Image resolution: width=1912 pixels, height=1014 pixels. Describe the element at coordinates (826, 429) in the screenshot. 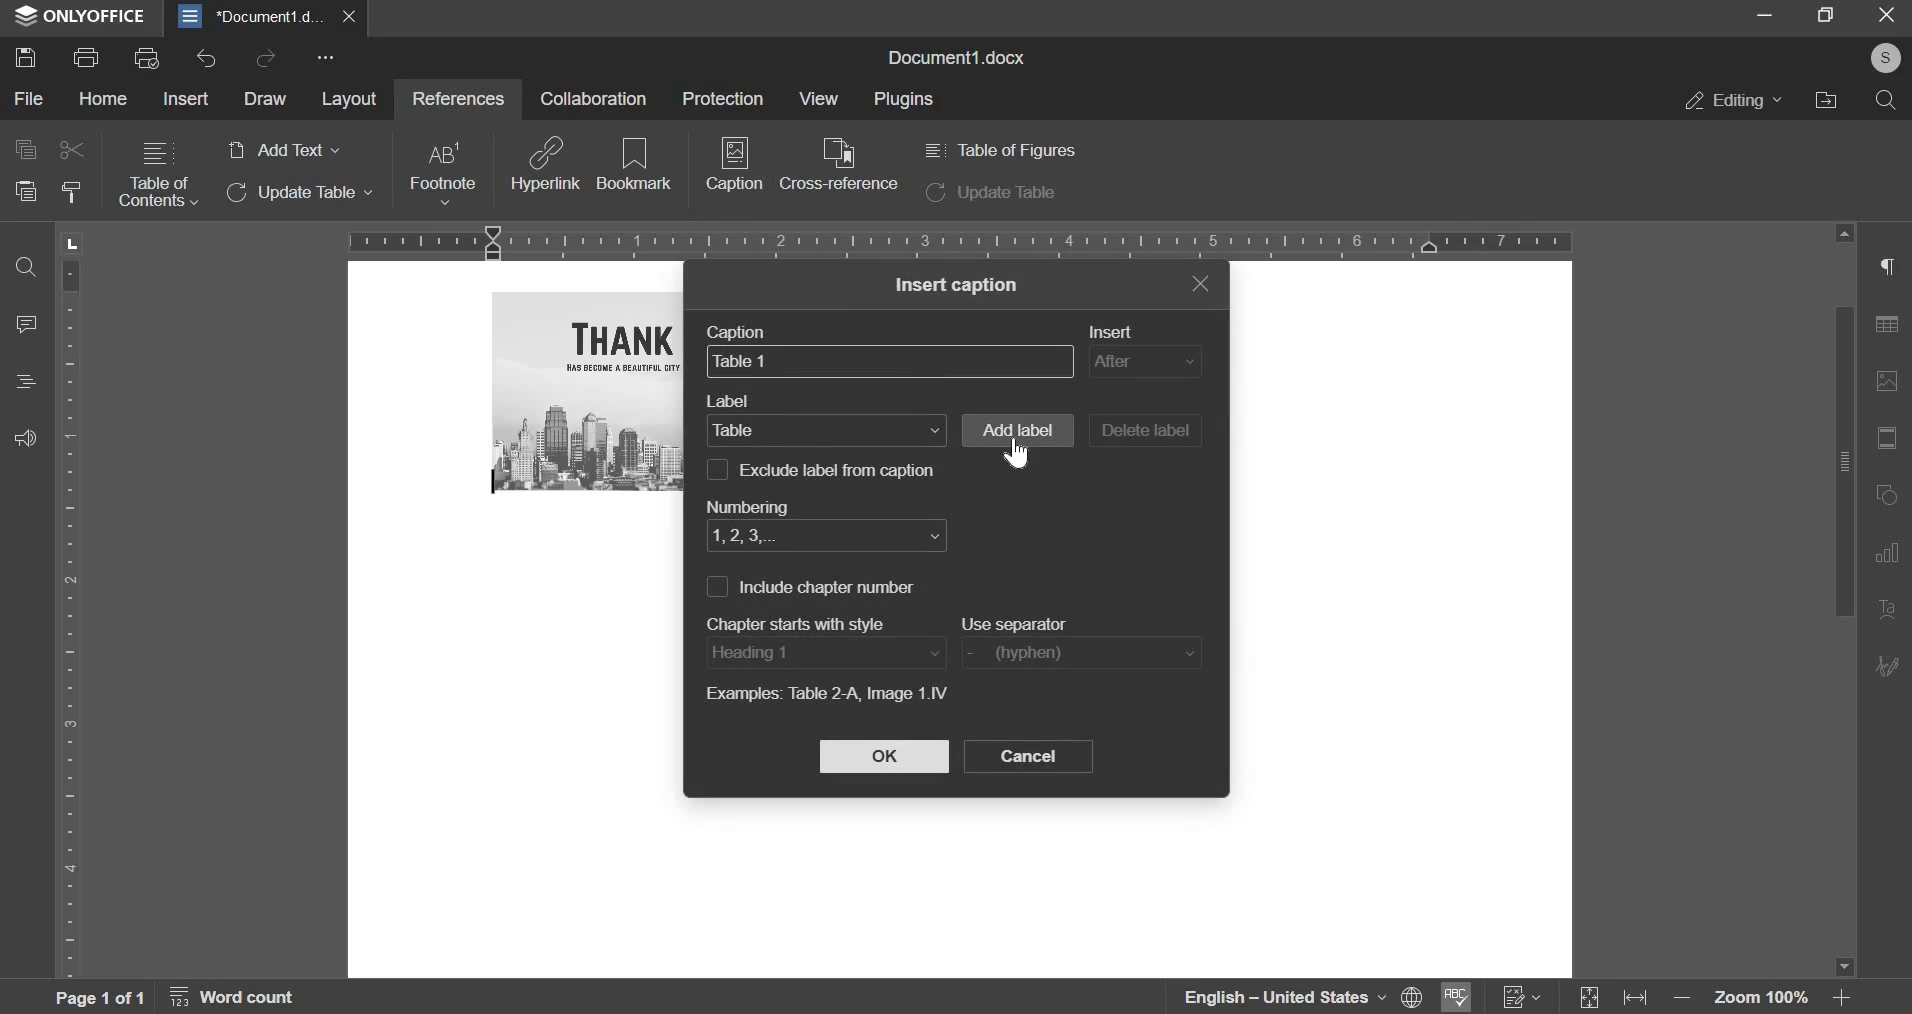

I see `label` at that location.